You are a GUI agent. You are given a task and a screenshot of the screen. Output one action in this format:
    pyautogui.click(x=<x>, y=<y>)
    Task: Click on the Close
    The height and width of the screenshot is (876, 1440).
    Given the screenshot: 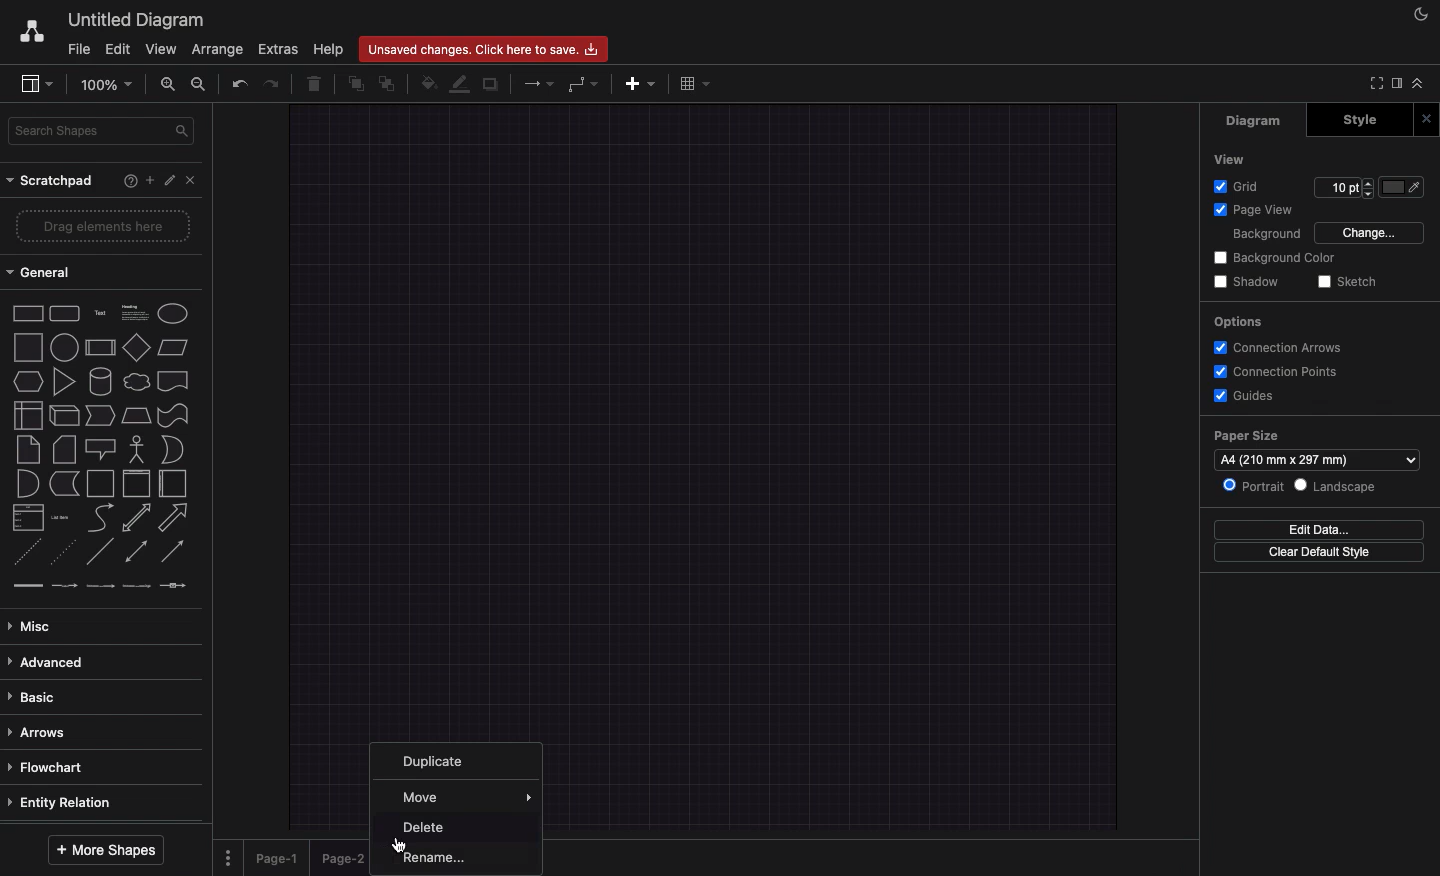 What is the action you would take?
    pyautogui.click(x=193, y=183)
    